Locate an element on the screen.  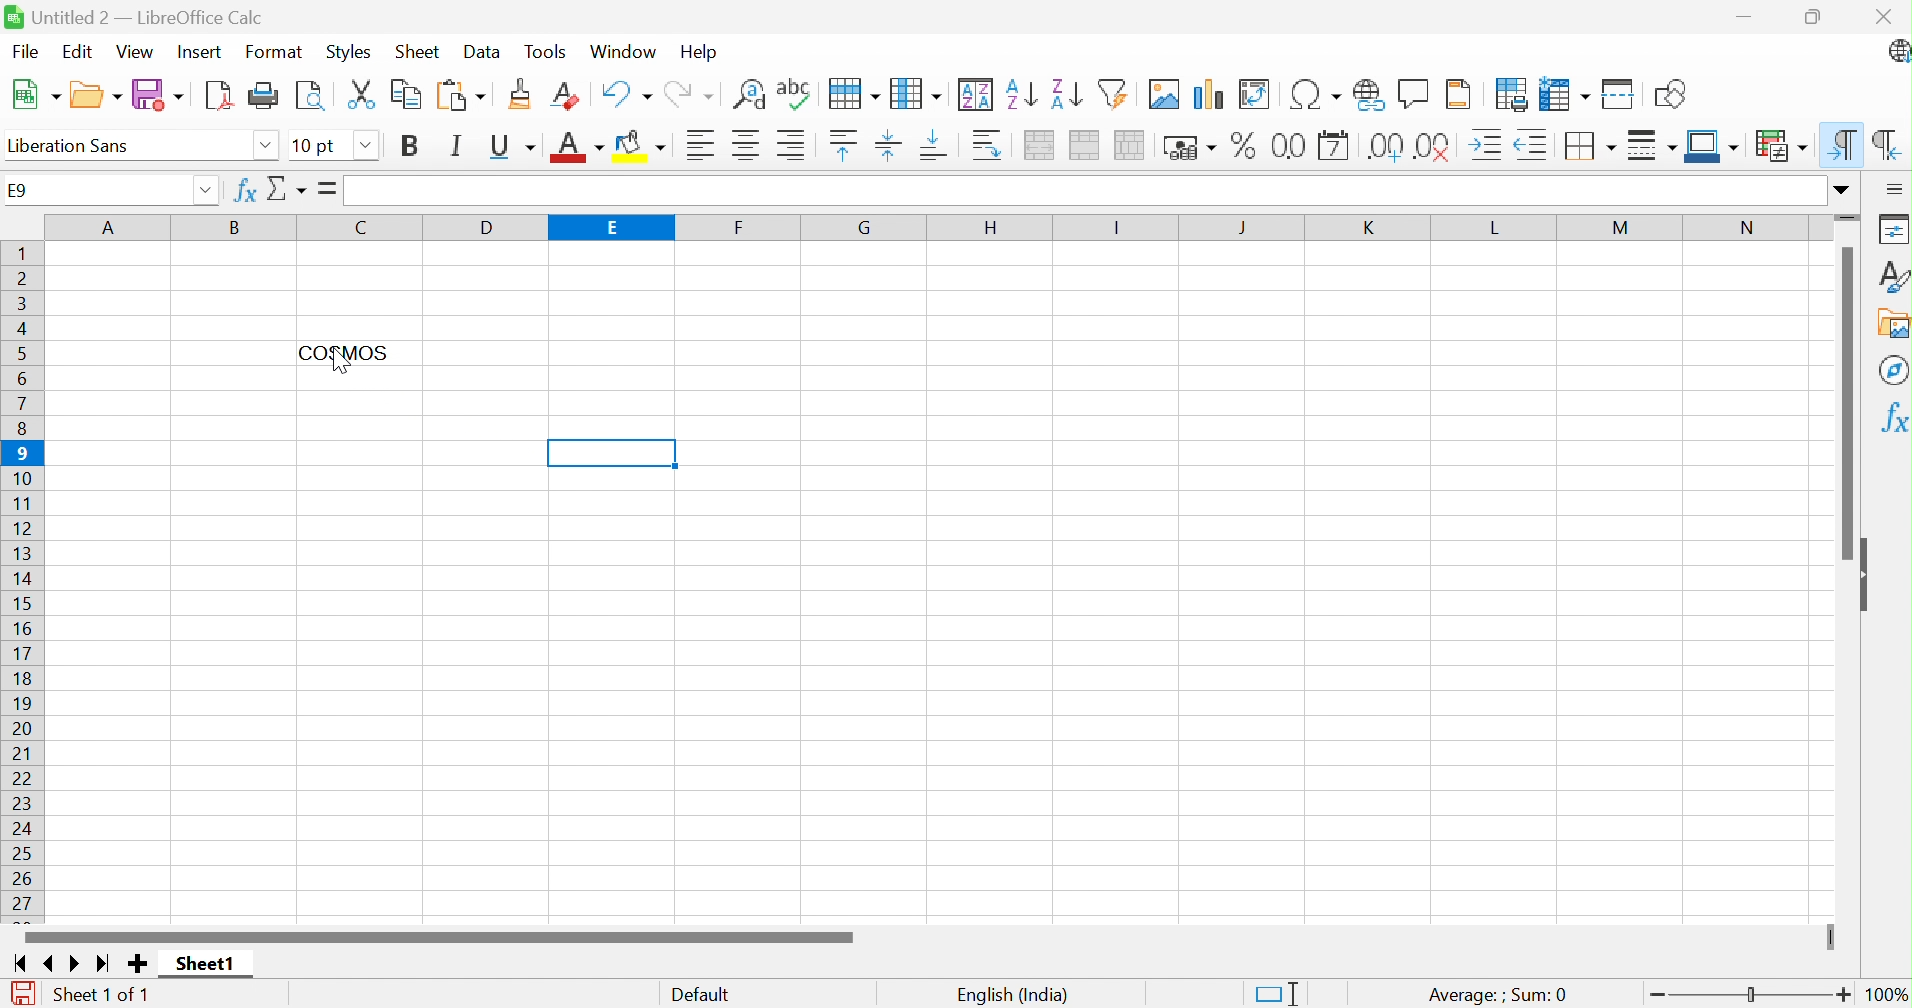
Print is located at coordinates (264, 96).